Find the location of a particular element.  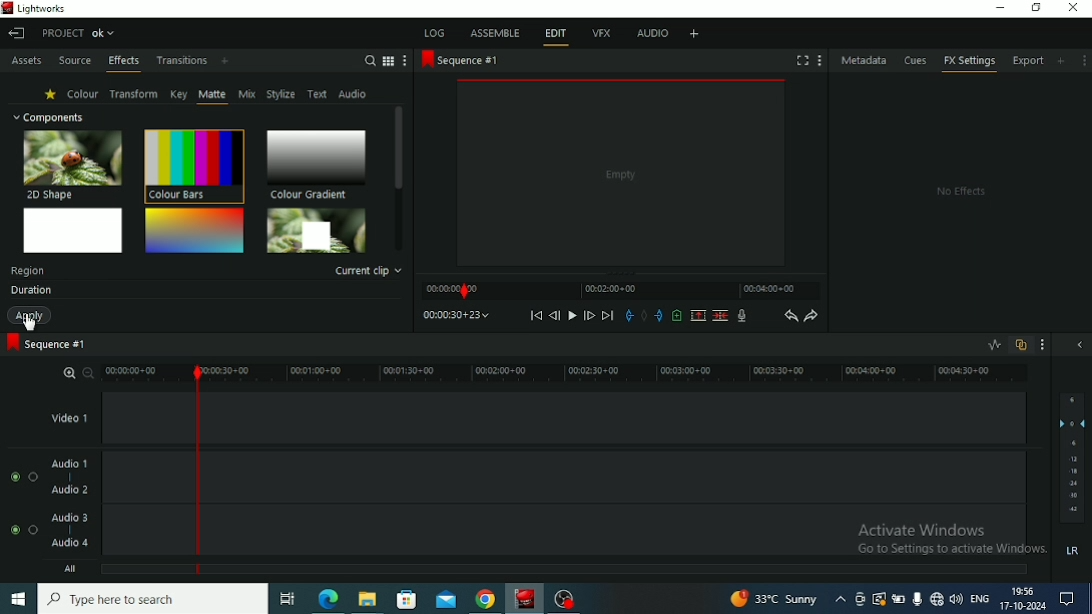

VFX is located at coordinates (601, 35).